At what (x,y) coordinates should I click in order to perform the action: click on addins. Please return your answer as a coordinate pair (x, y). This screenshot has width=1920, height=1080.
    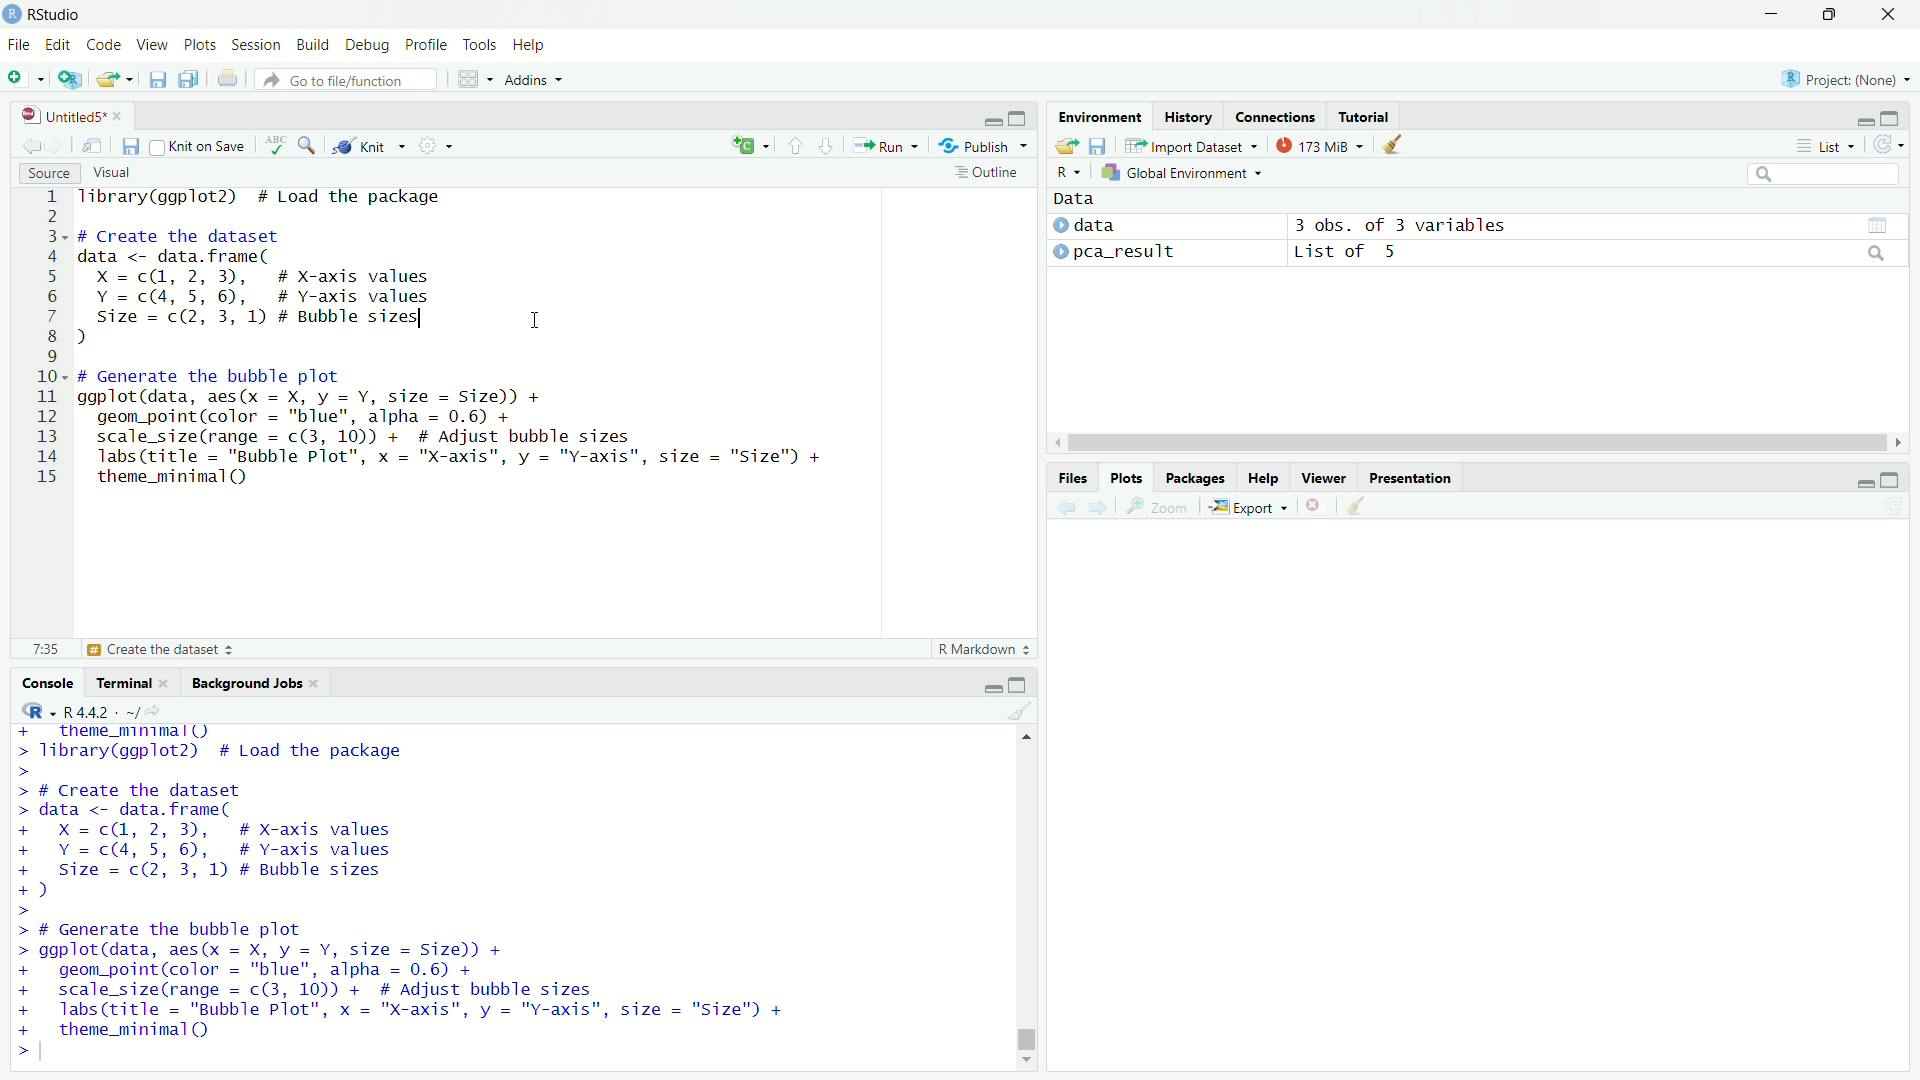
    Looking at the image, I should click on (531, 80).